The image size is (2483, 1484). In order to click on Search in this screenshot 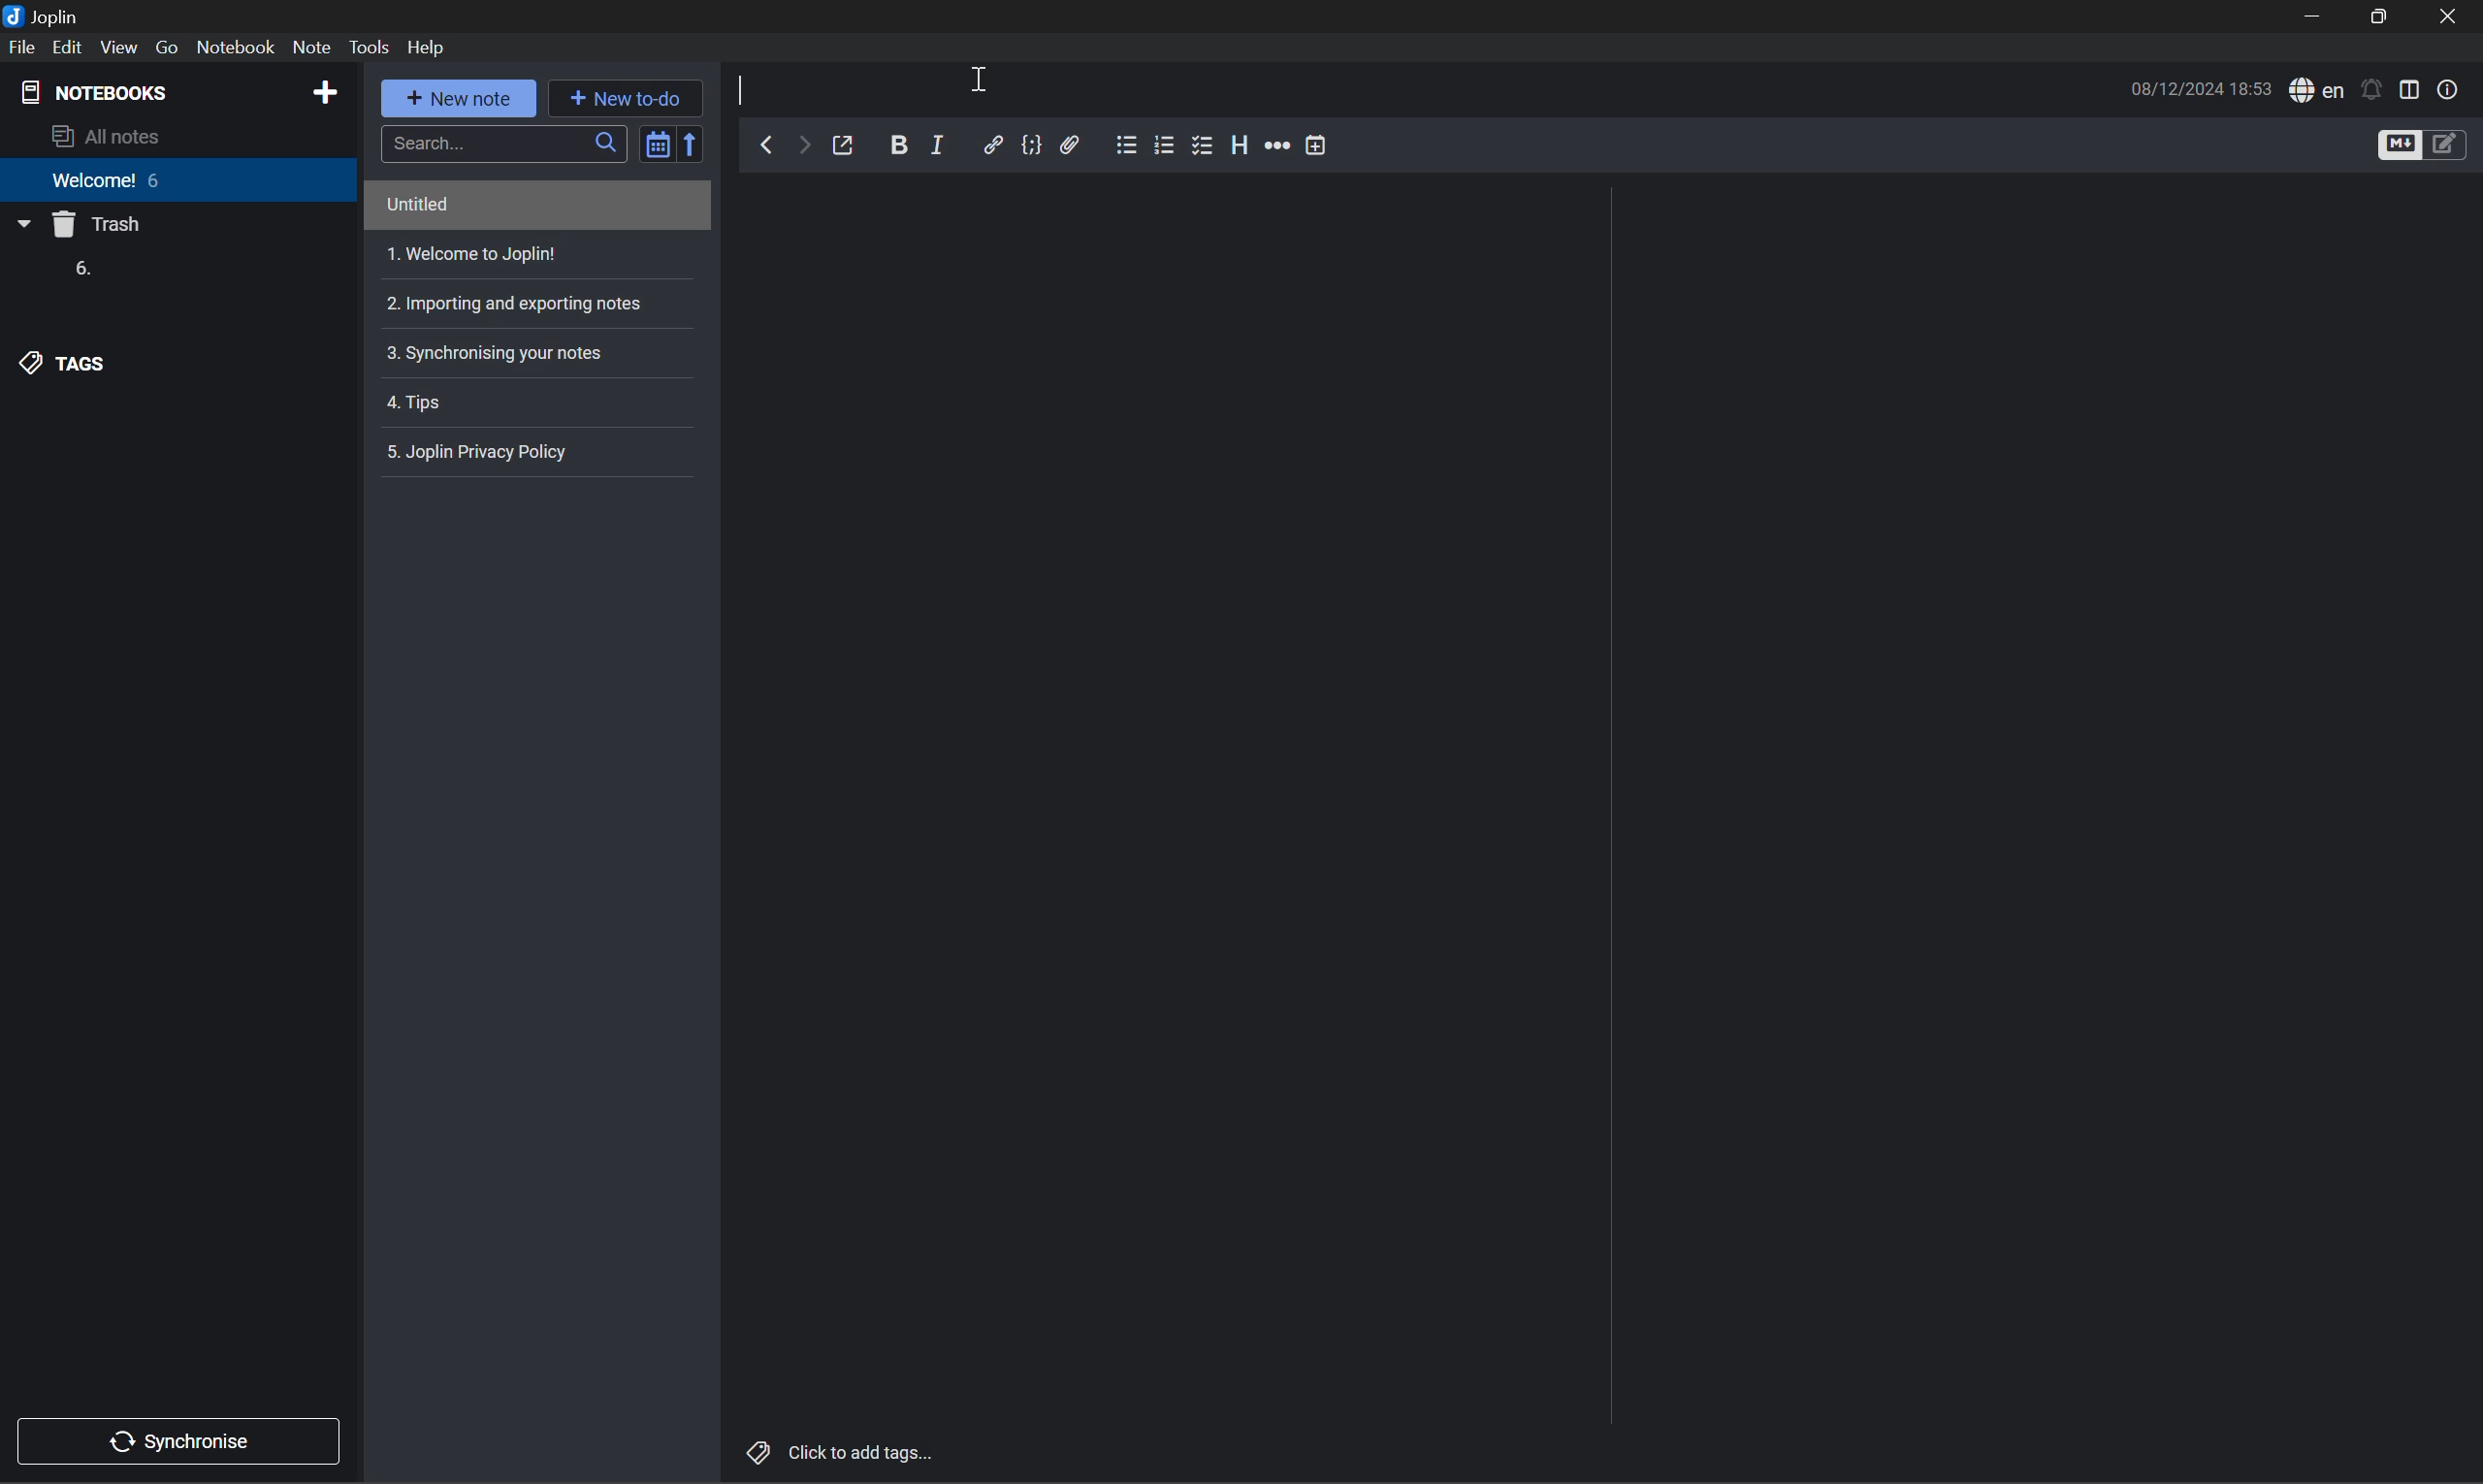, I will do `click(501, 141)`.